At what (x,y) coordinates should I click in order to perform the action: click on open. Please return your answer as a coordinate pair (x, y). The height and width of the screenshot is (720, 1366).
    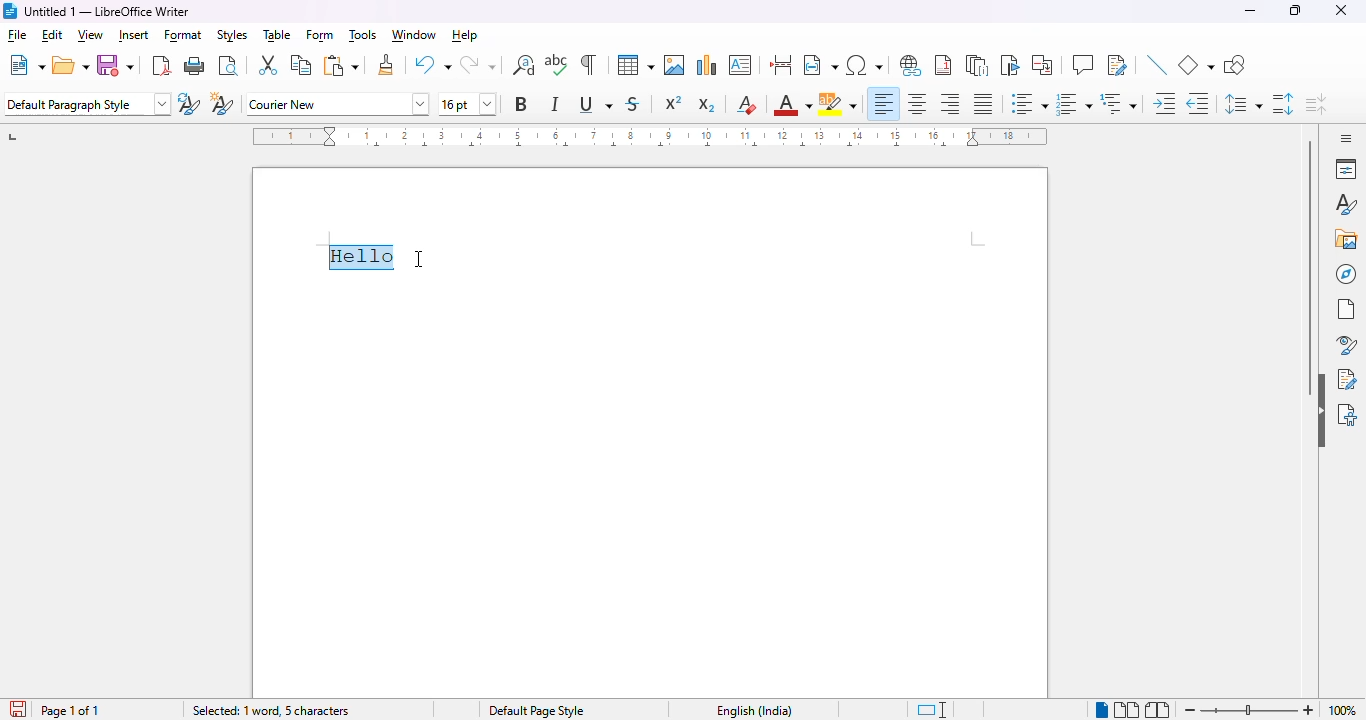
    Looking at the image, I should click on (71, 65).